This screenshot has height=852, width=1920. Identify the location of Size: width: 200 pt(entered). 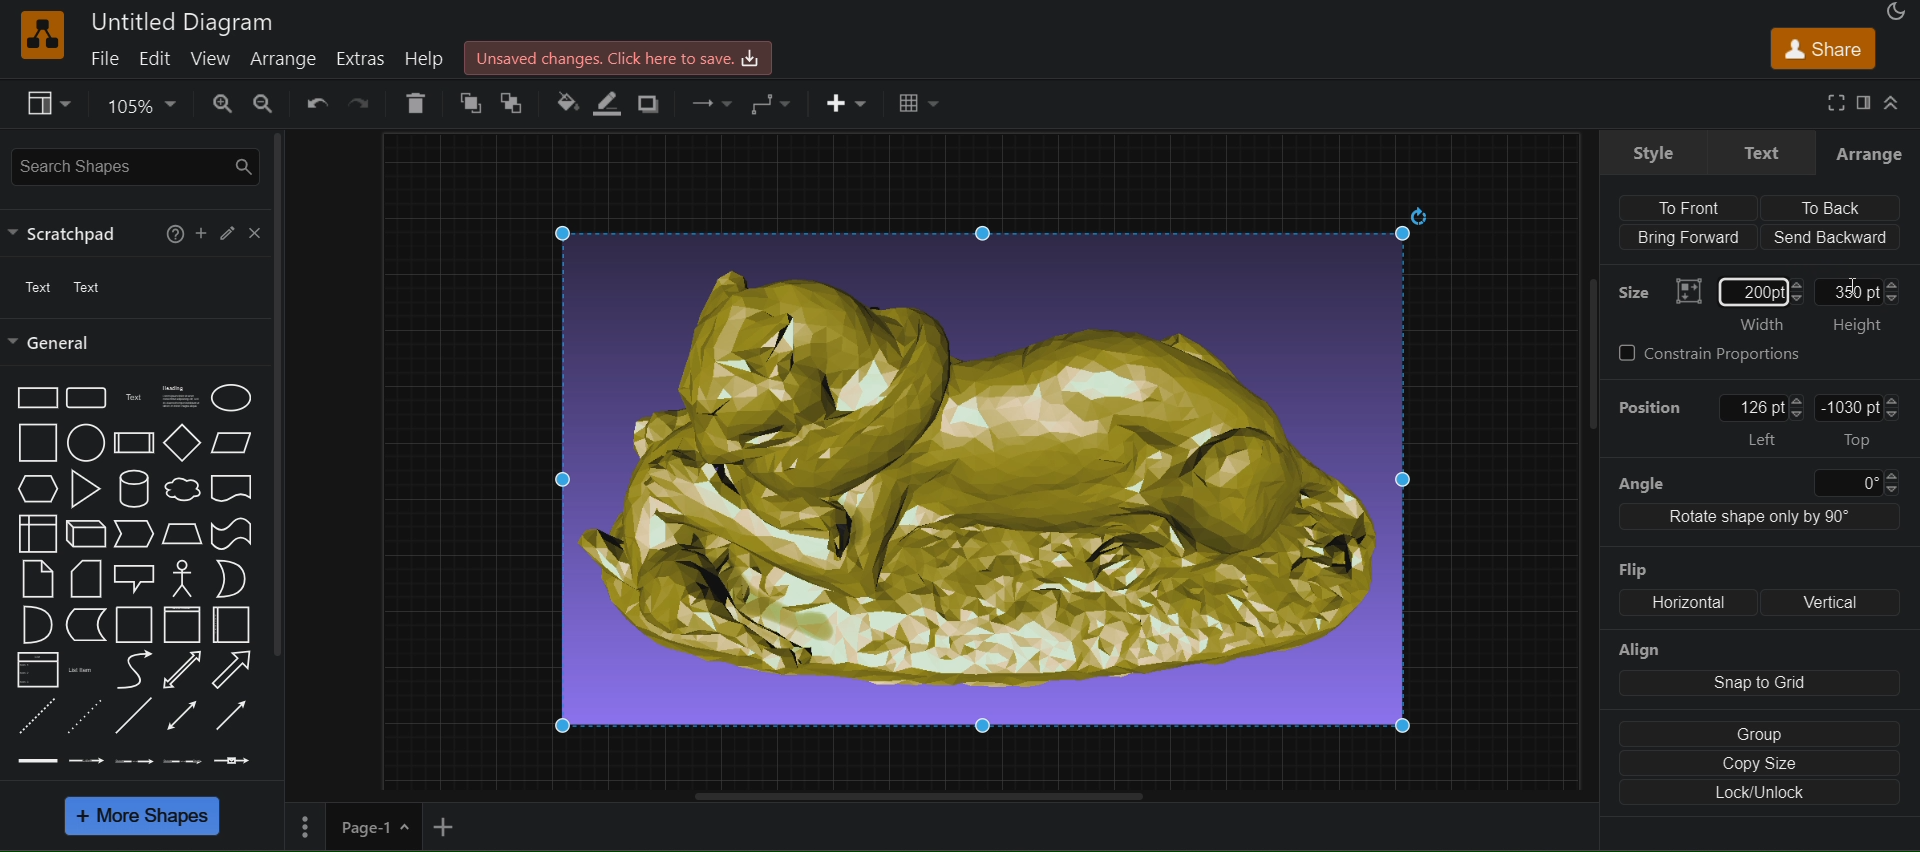
(1739, 288).